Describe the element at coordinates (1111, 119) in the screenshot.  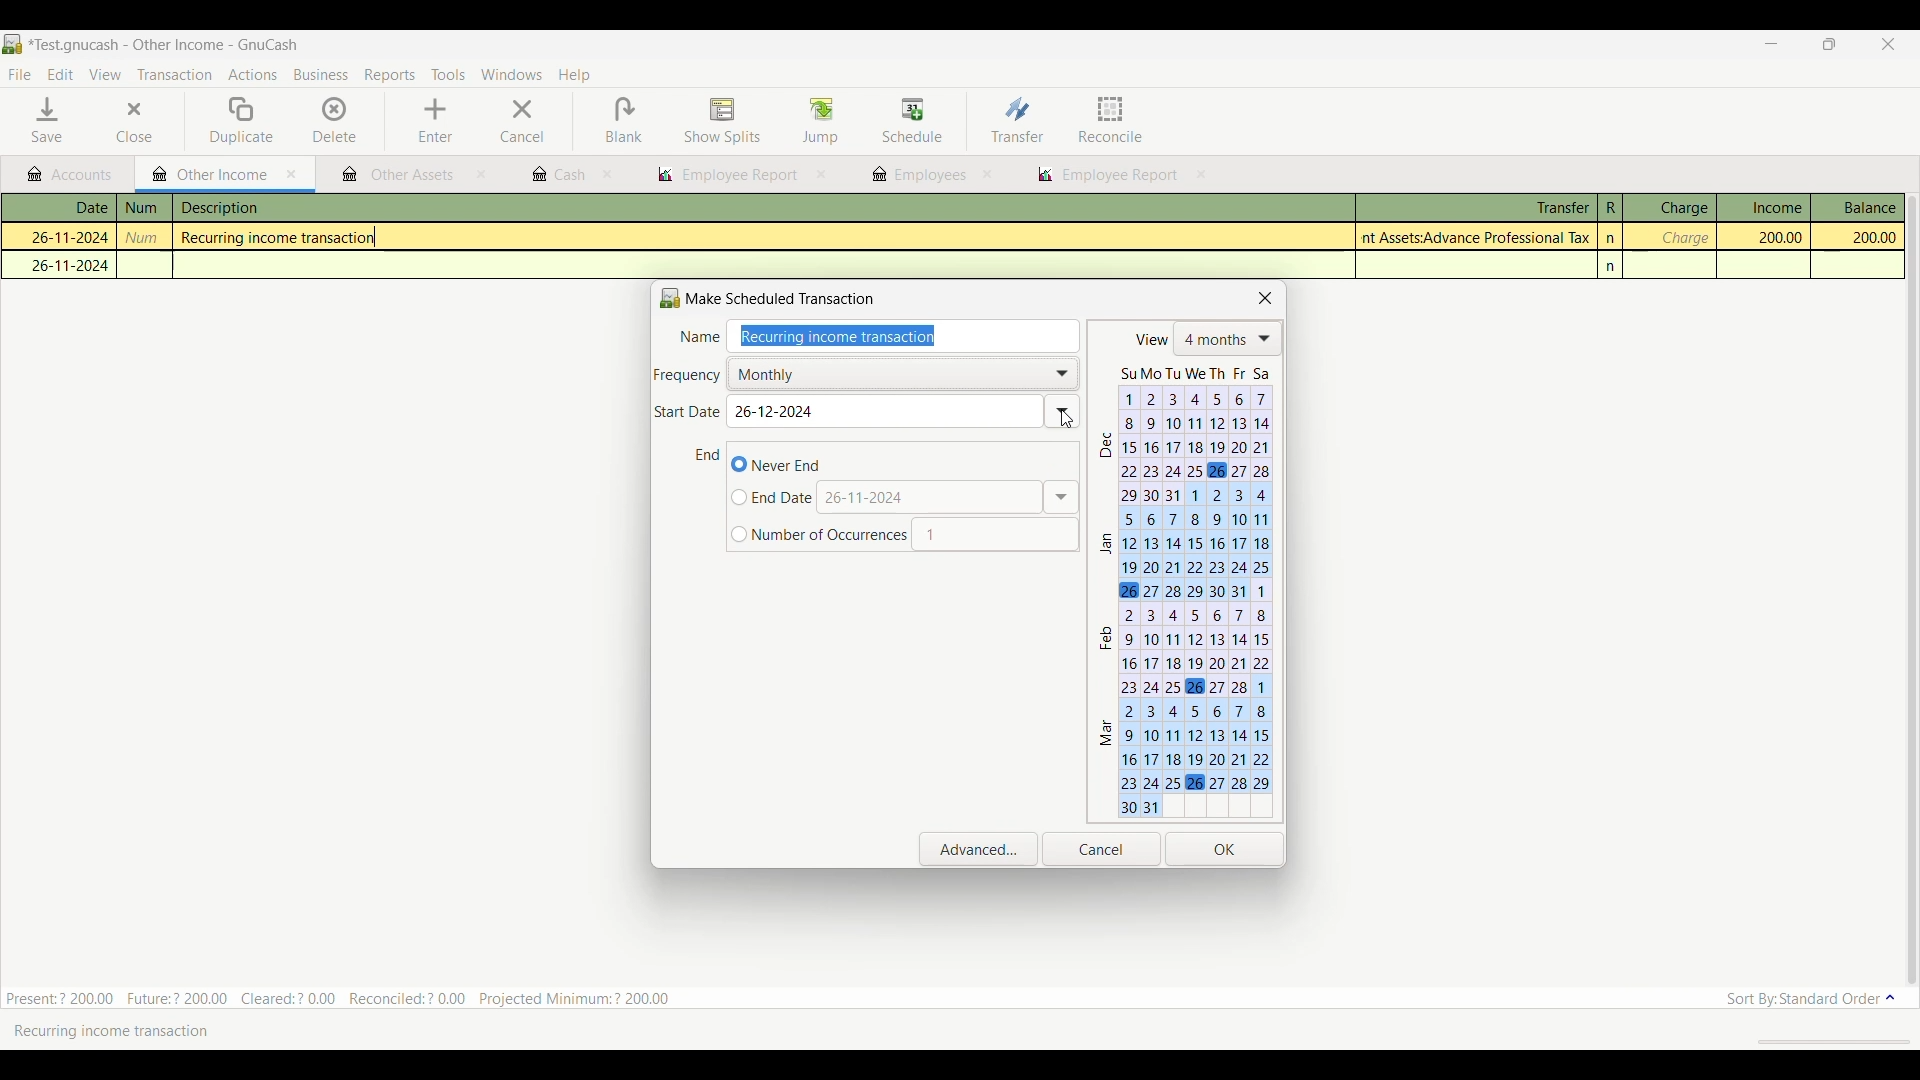
I see `Reconcile` at that location.